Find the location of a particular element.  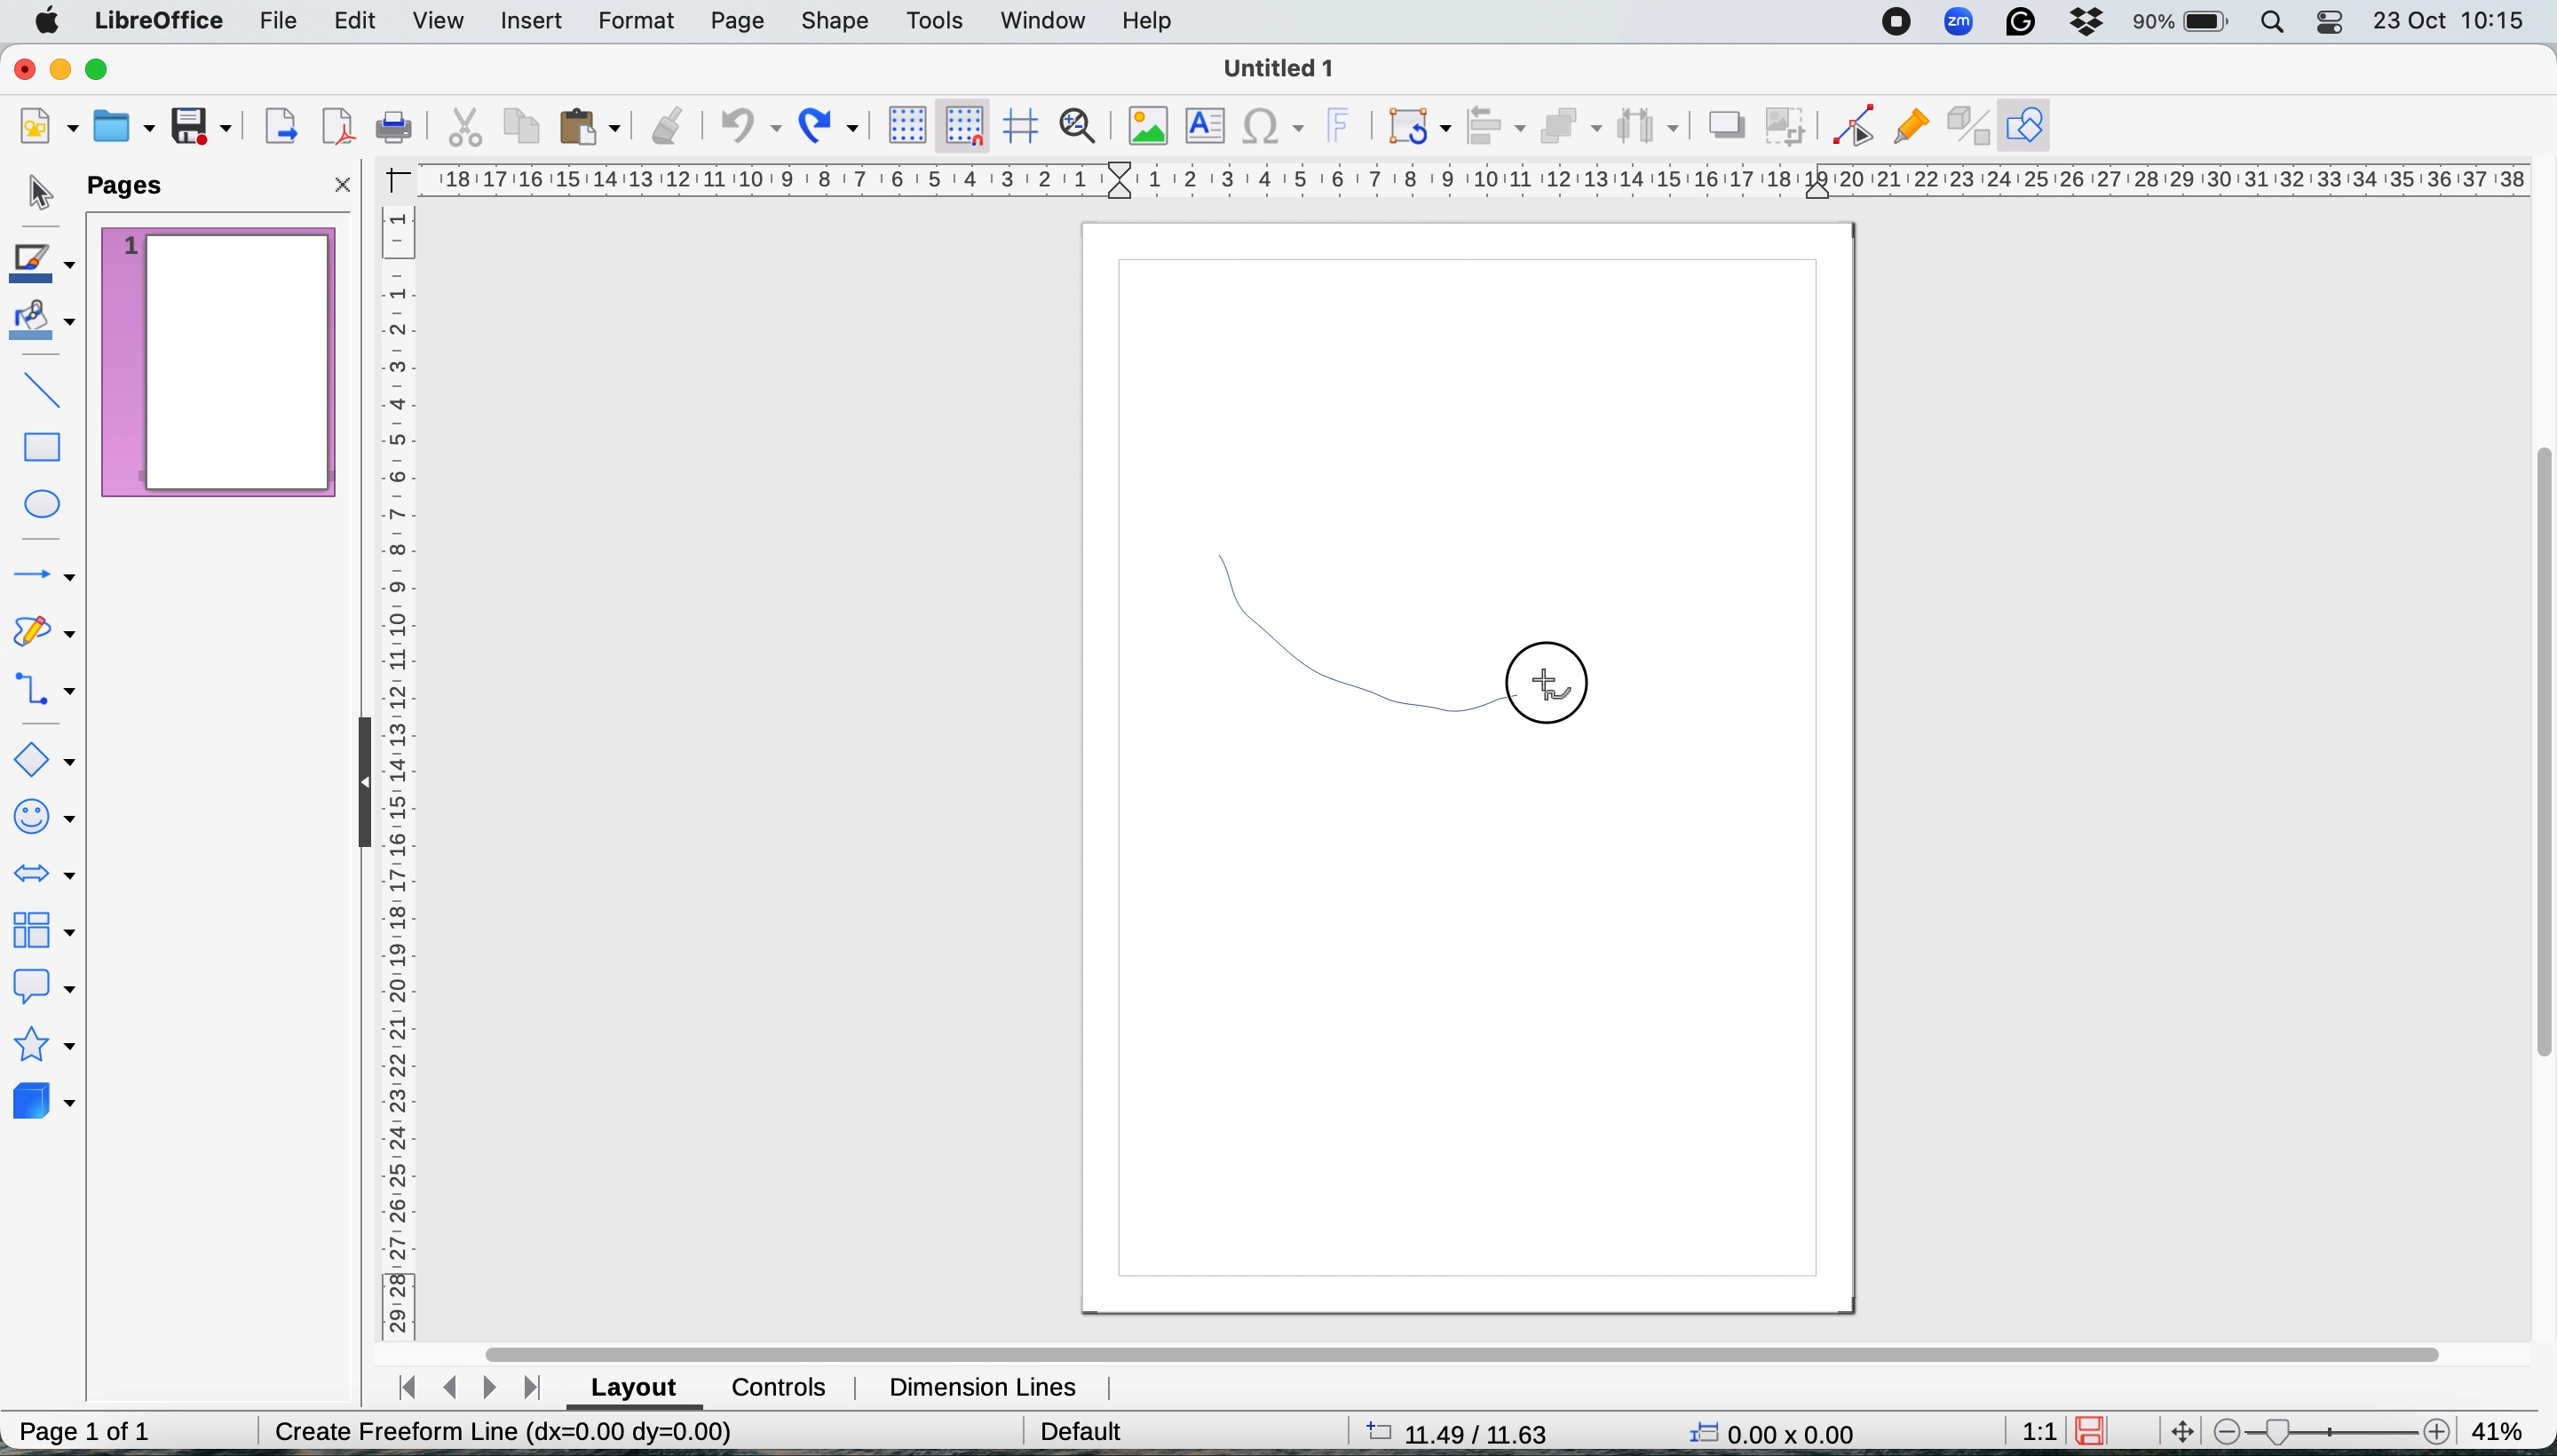

file name is located at coordinates (1292, 66).